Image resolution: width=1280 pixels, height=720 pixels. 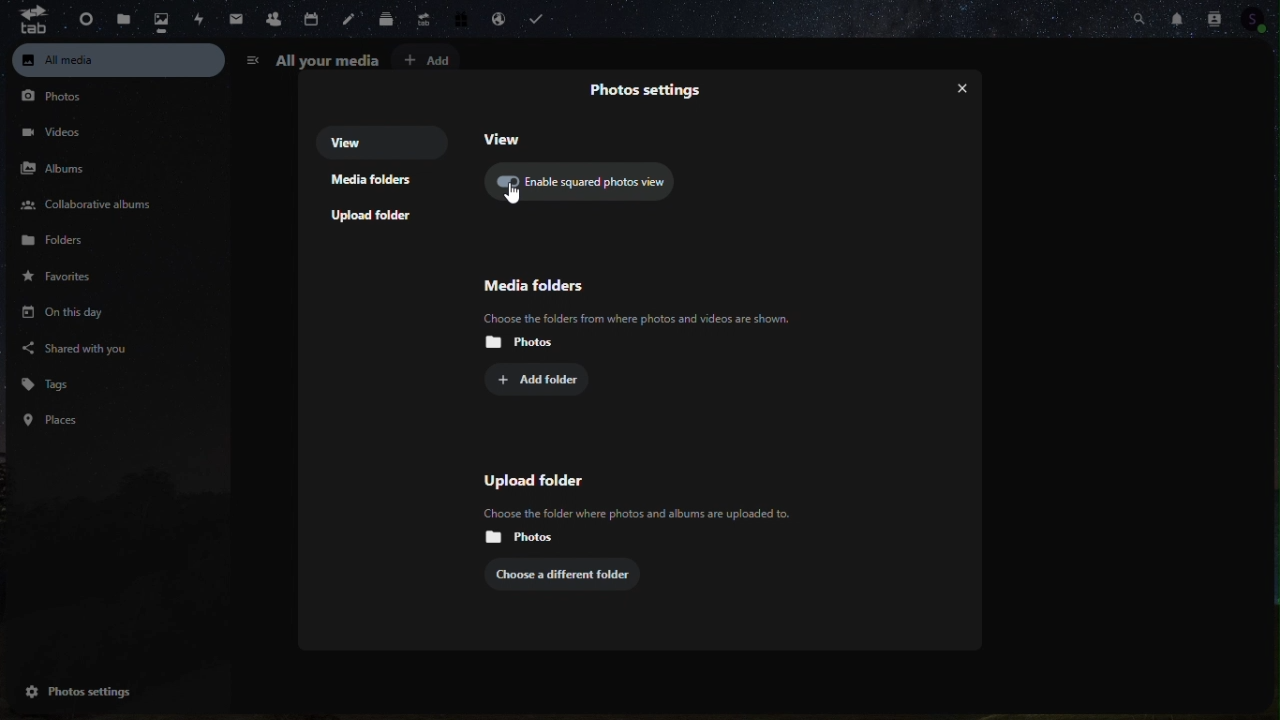 What do you see at coordinates (72, 281) in the screenshot?
I see `Favourite` at bounding box center [72, 281].